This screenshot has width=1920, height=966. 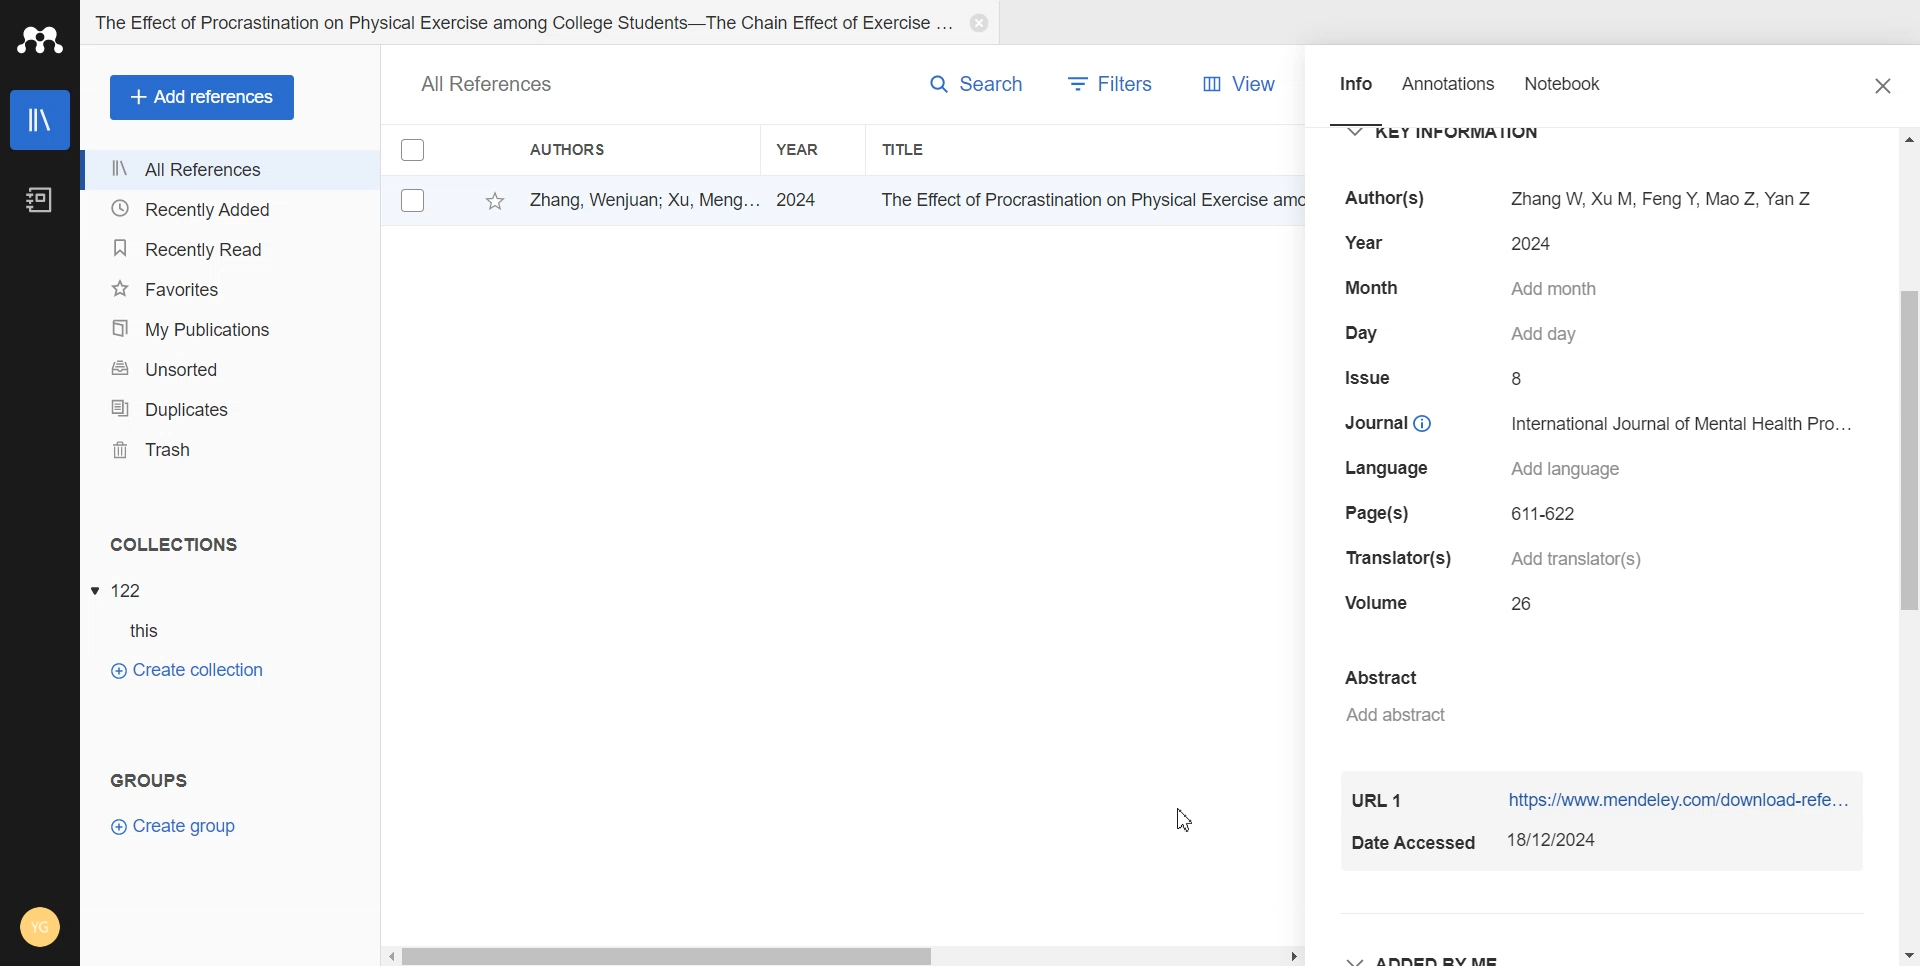 I want to click on Account, so click(x=40, y=927).